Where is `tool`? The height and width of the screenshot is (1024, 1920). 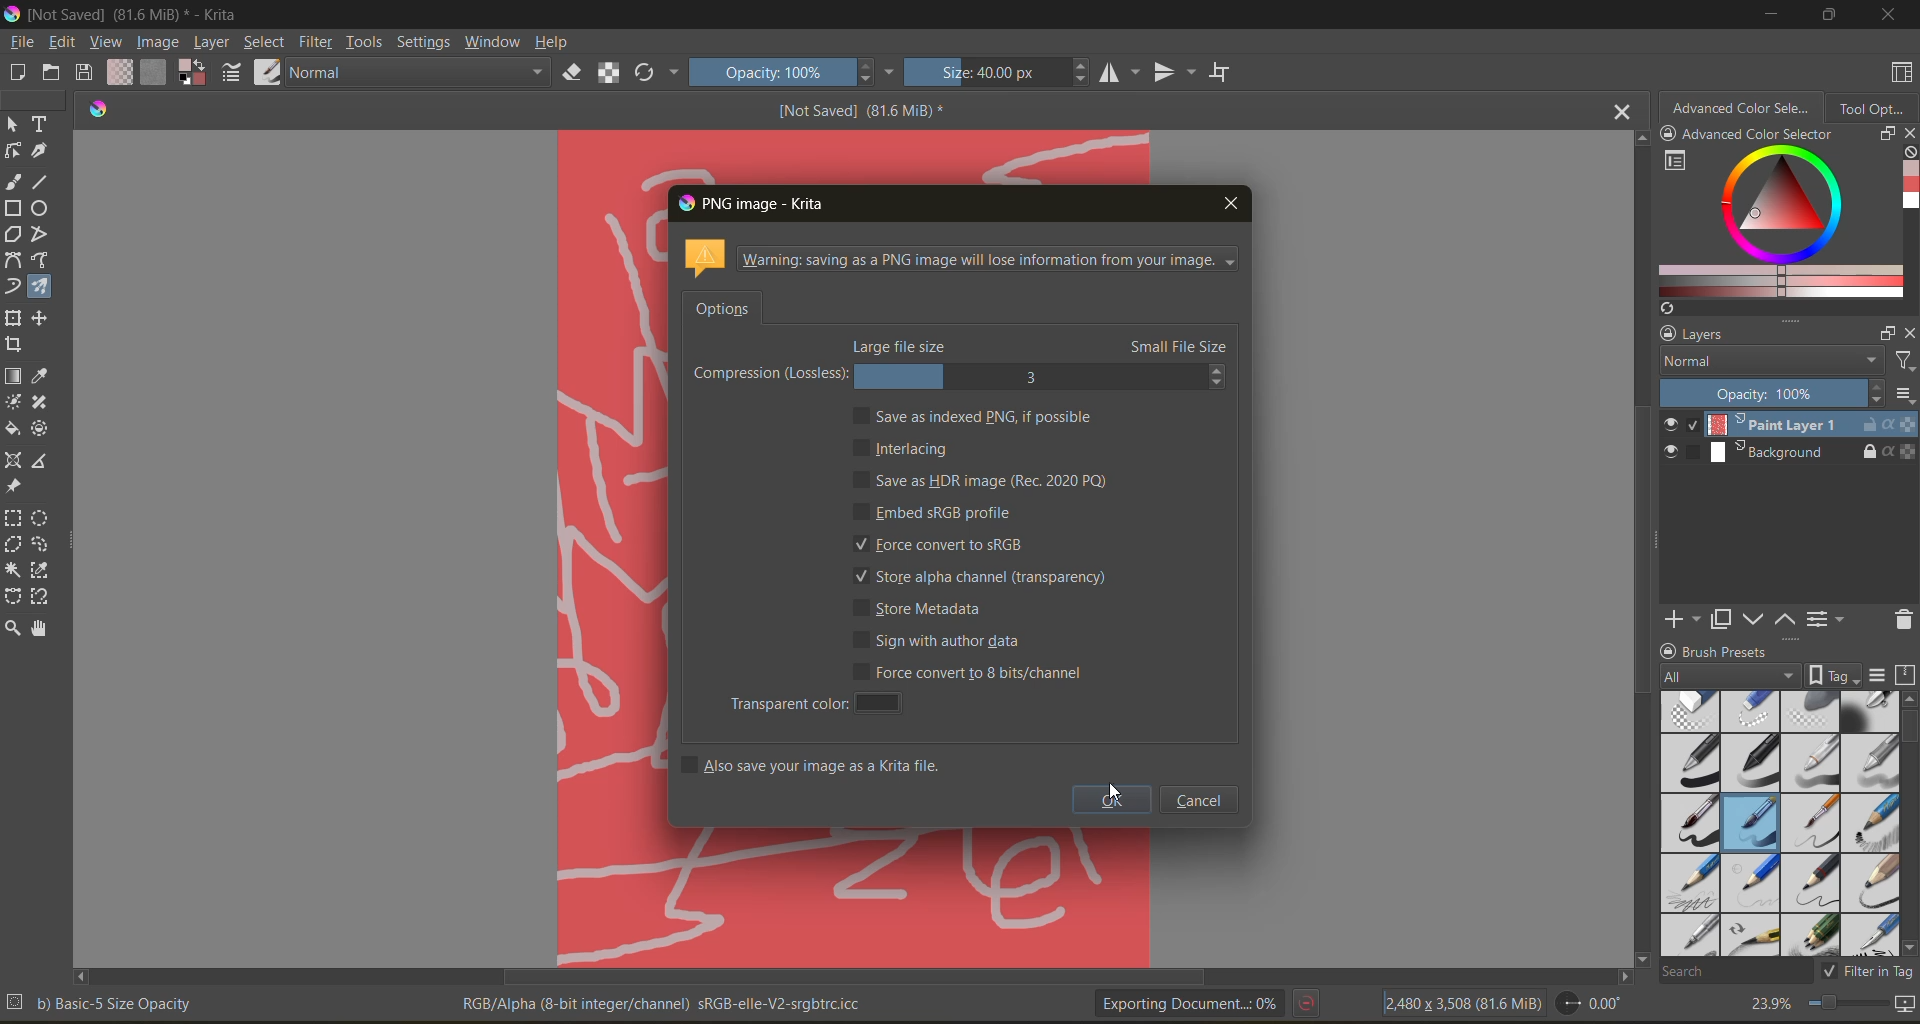
tool is located at coordinates (44, 260).